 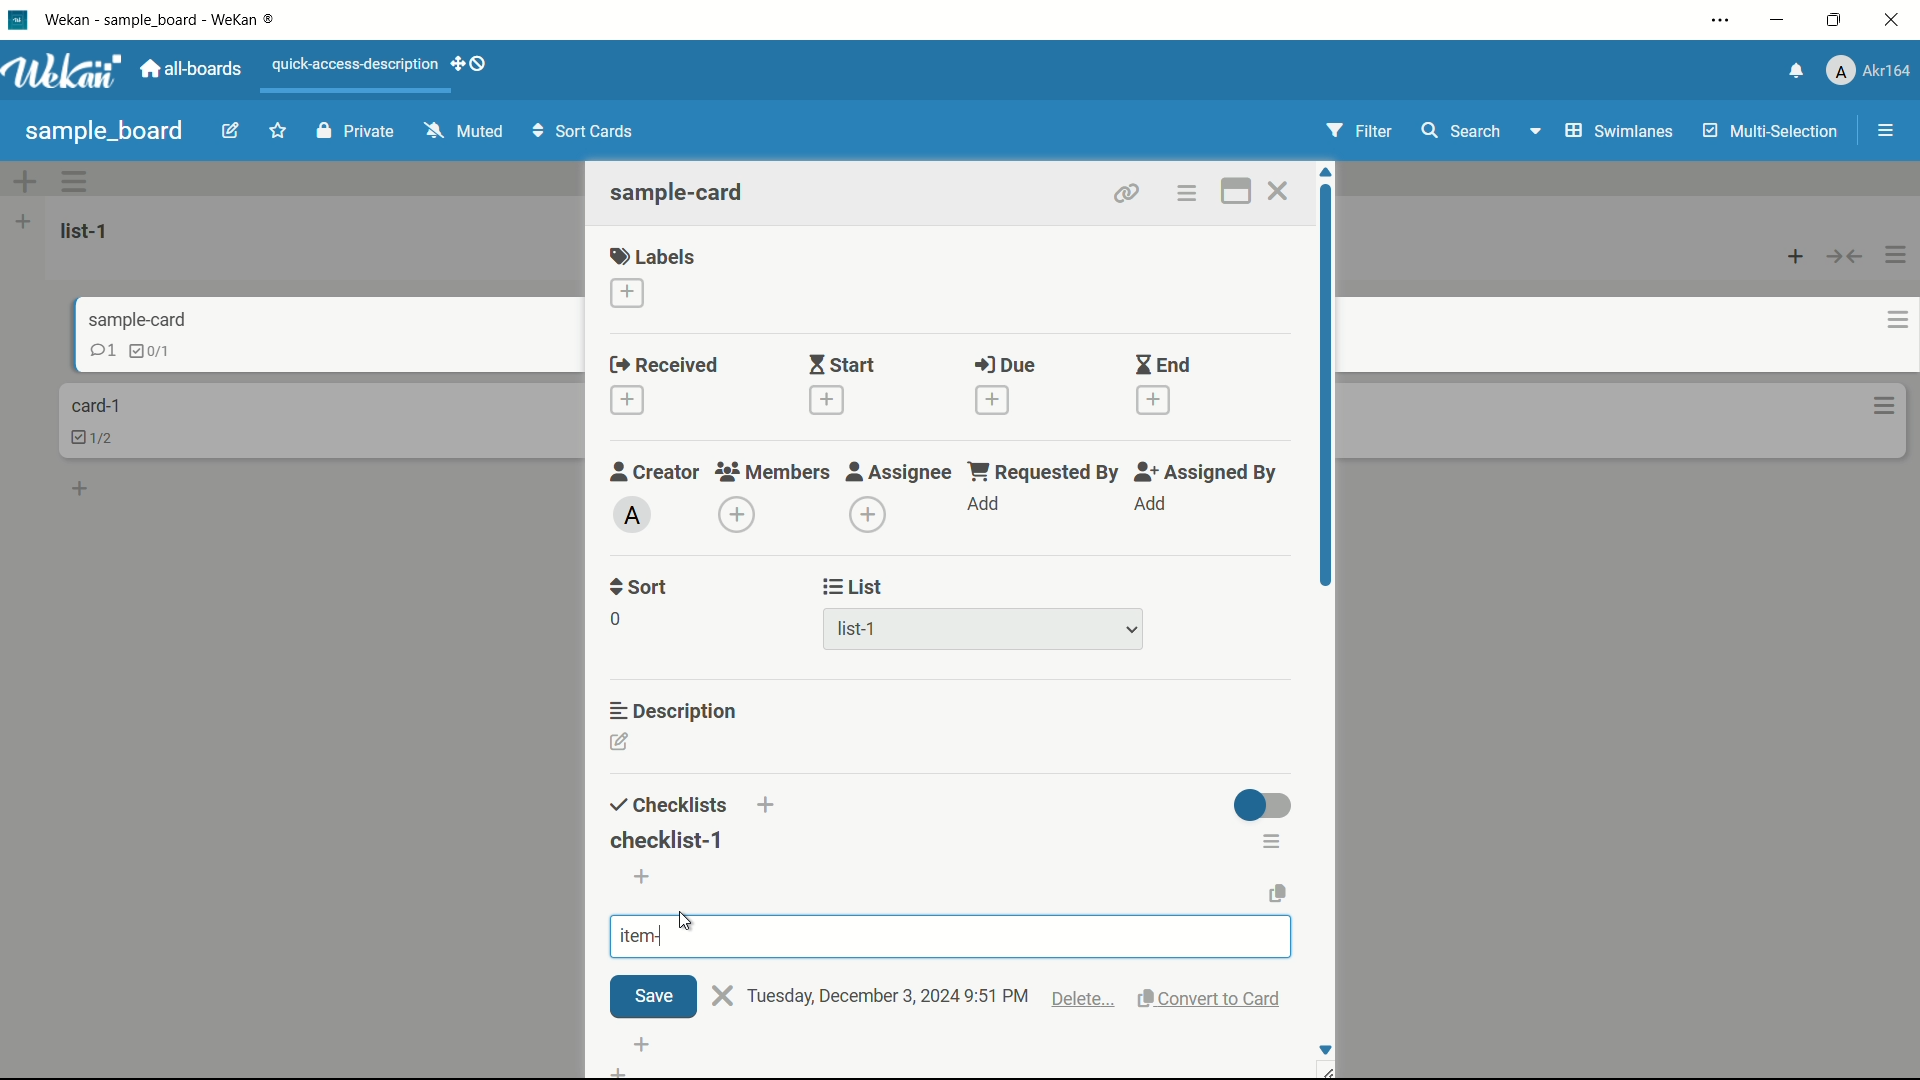 I want to click on end, so click(x=1163, y=364).